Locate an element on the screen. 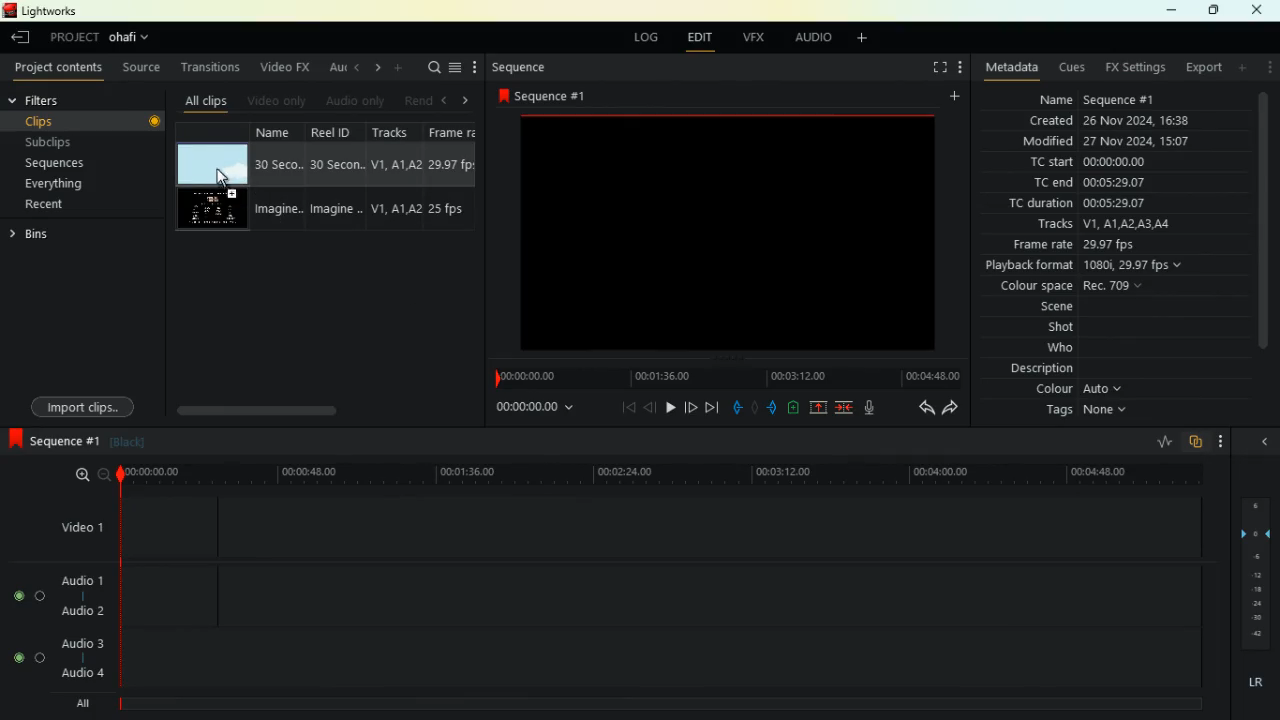 This screenshot has width=1280, height=720. all is located at coordinates (74, 703).